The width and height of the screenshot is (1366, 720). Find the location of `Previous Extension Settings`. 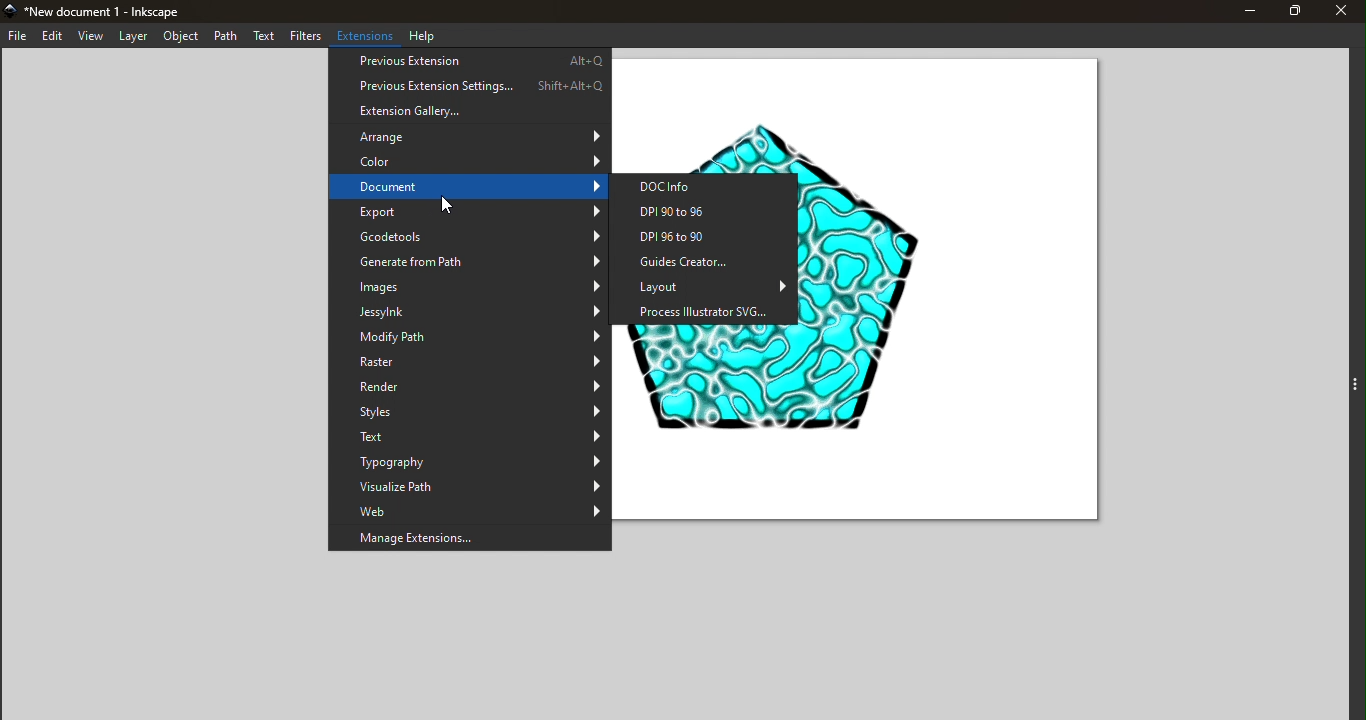

Previous Extension Settings is located at coordinates (467, 85).